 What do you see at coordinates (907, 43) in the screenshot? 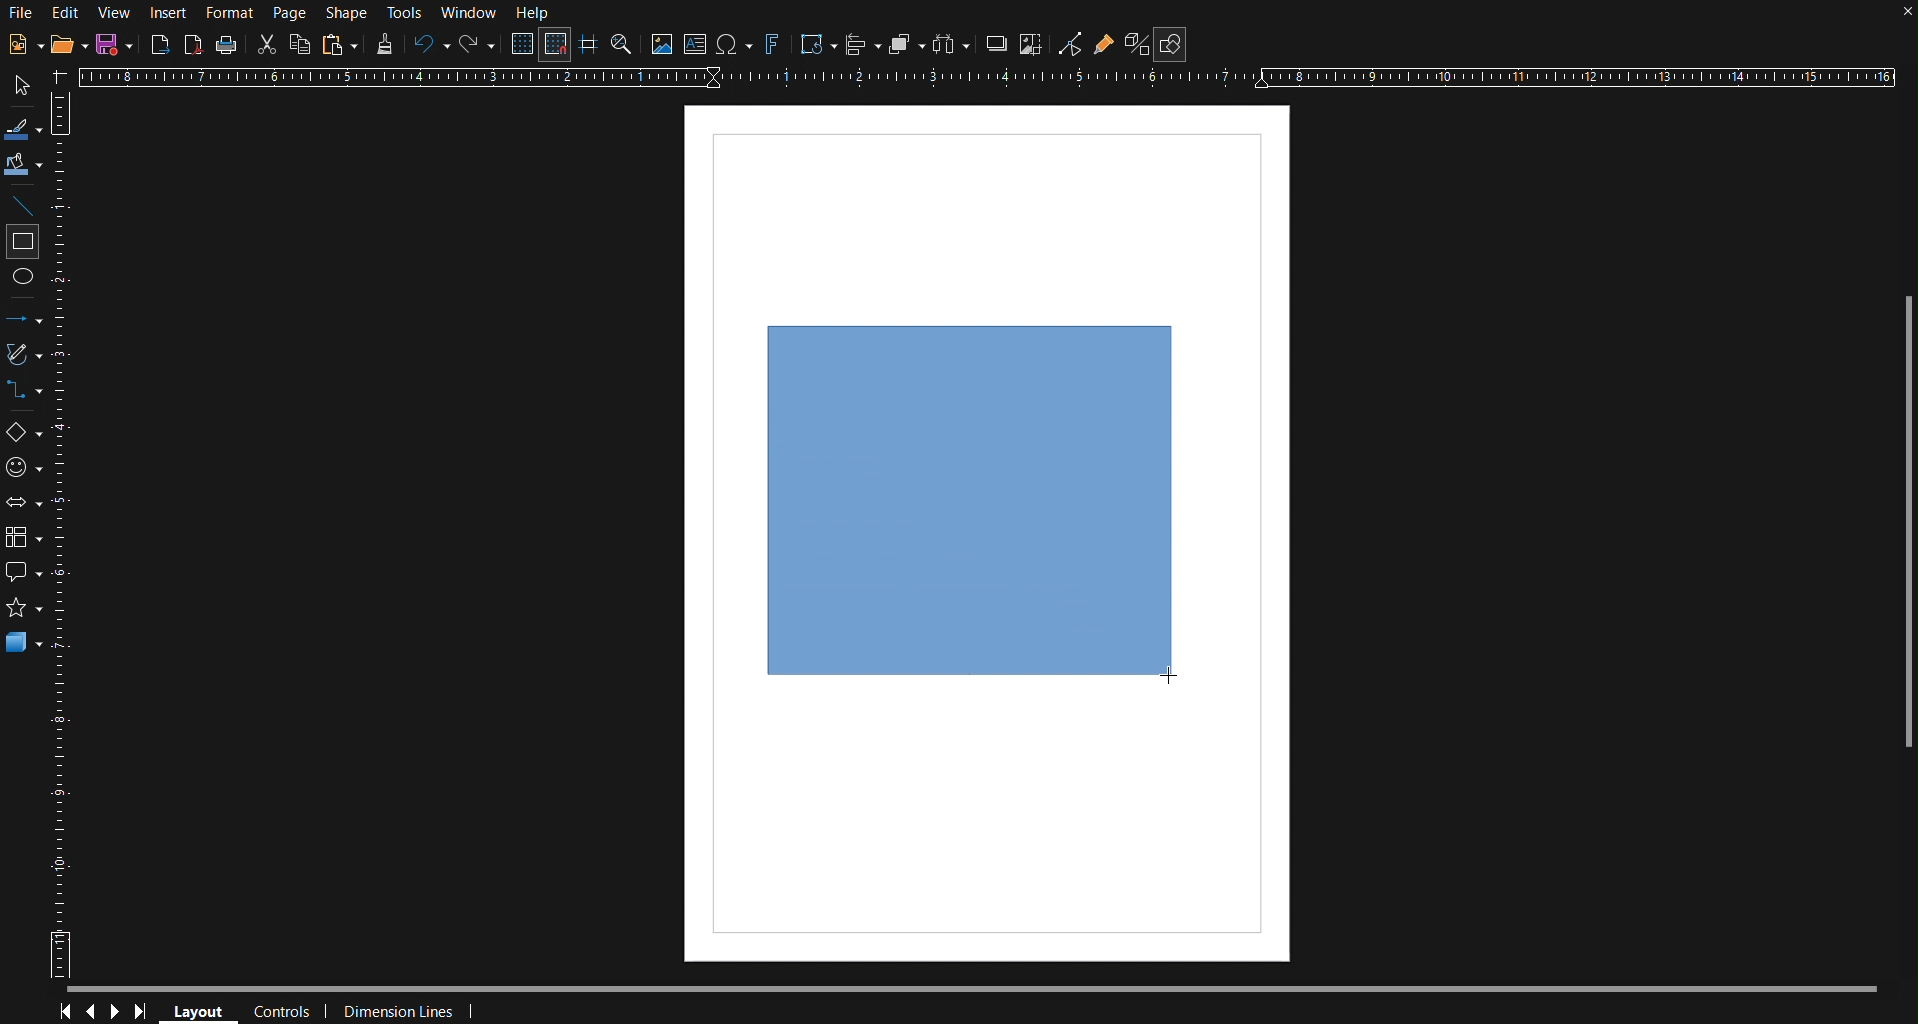
I see `Arrange` at bounding box center [907, 43].